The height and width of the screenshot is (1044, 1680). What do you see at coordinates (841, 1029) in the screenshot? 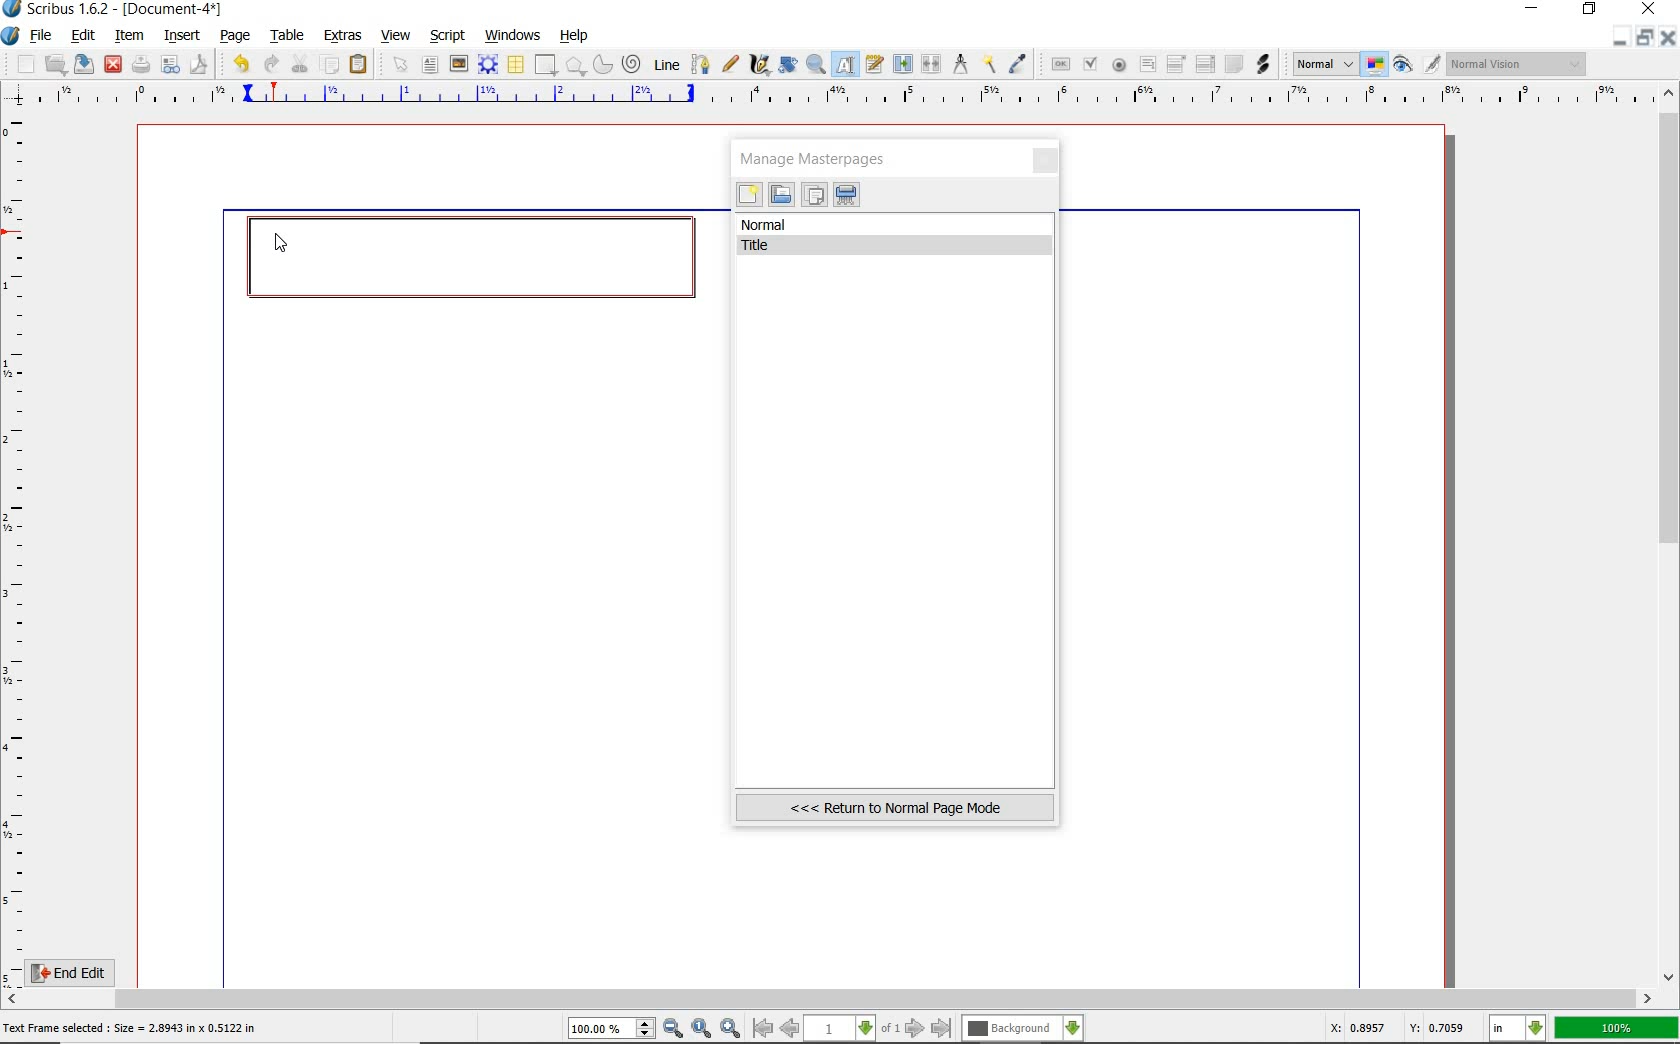
I see `1` at bounding box center [841, 1029].